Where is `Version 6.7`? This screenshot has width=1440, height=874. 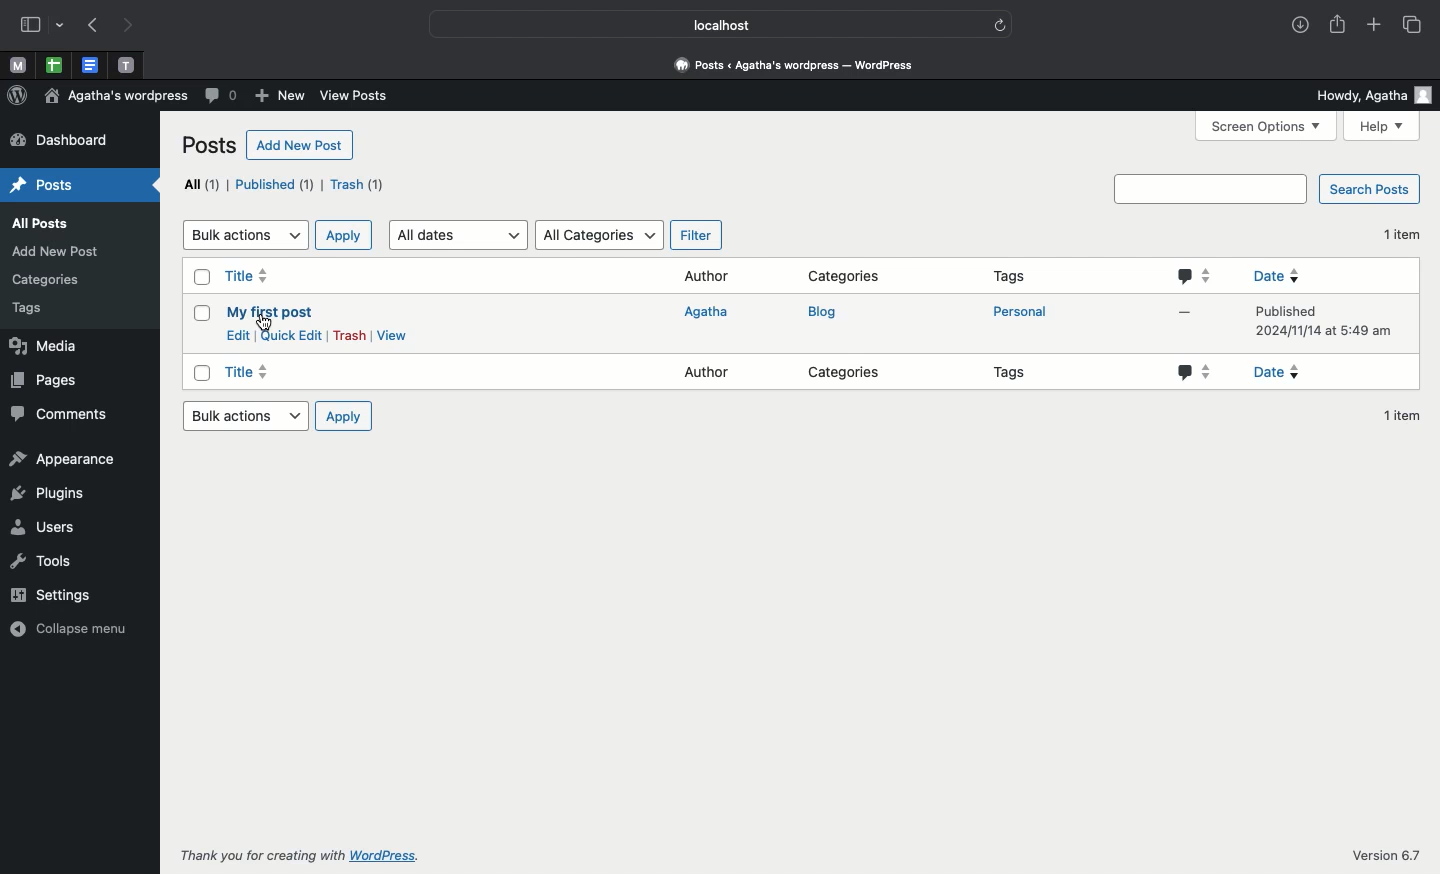
Version 6.7 is located at coordinates (1383, 857).